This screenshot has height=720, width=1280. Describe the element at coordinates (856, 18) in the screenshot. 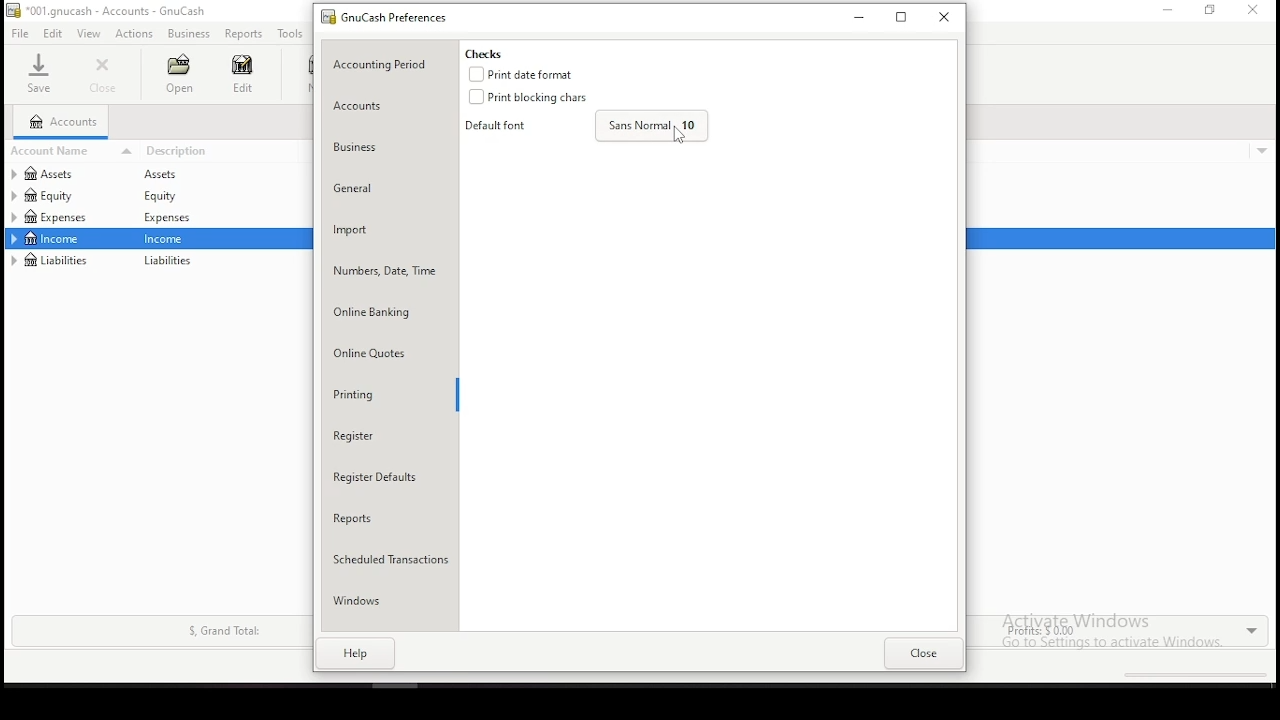

I see `minimize` at that location.